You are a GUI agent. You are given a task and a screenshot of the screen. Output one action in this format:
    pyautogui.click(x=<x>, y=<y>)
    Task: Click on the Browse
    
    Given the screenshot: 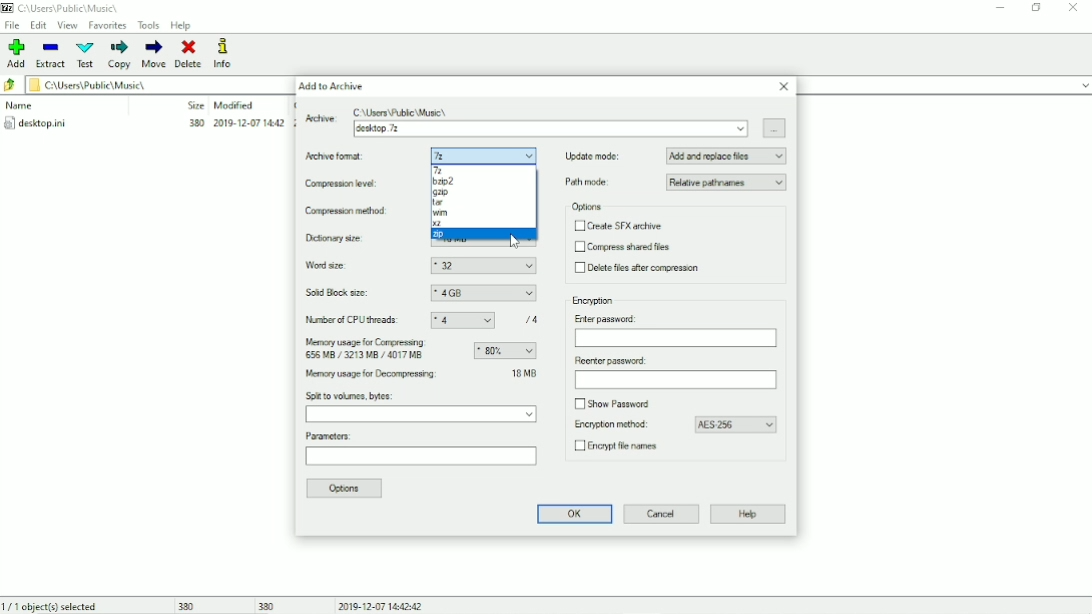 What is the action you would take?
    pyautogui.click(x=776, y=128)
    